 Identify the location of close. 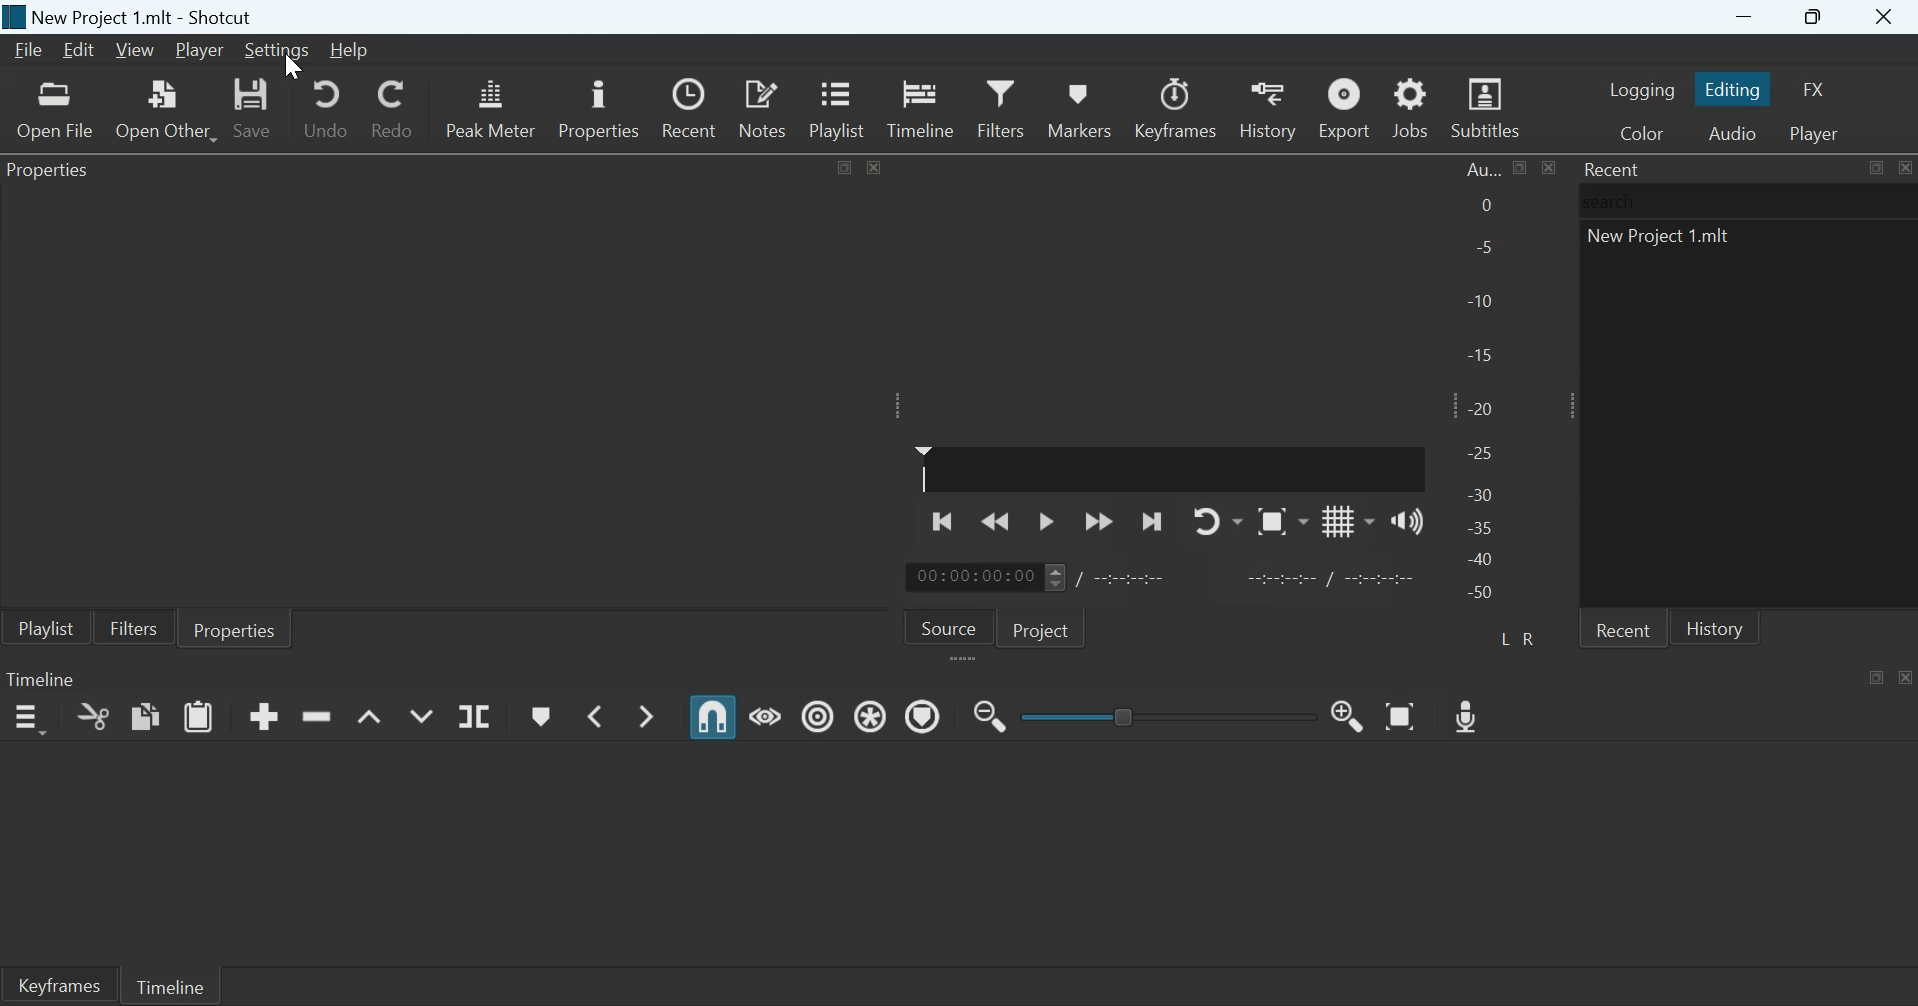
(874, 166).